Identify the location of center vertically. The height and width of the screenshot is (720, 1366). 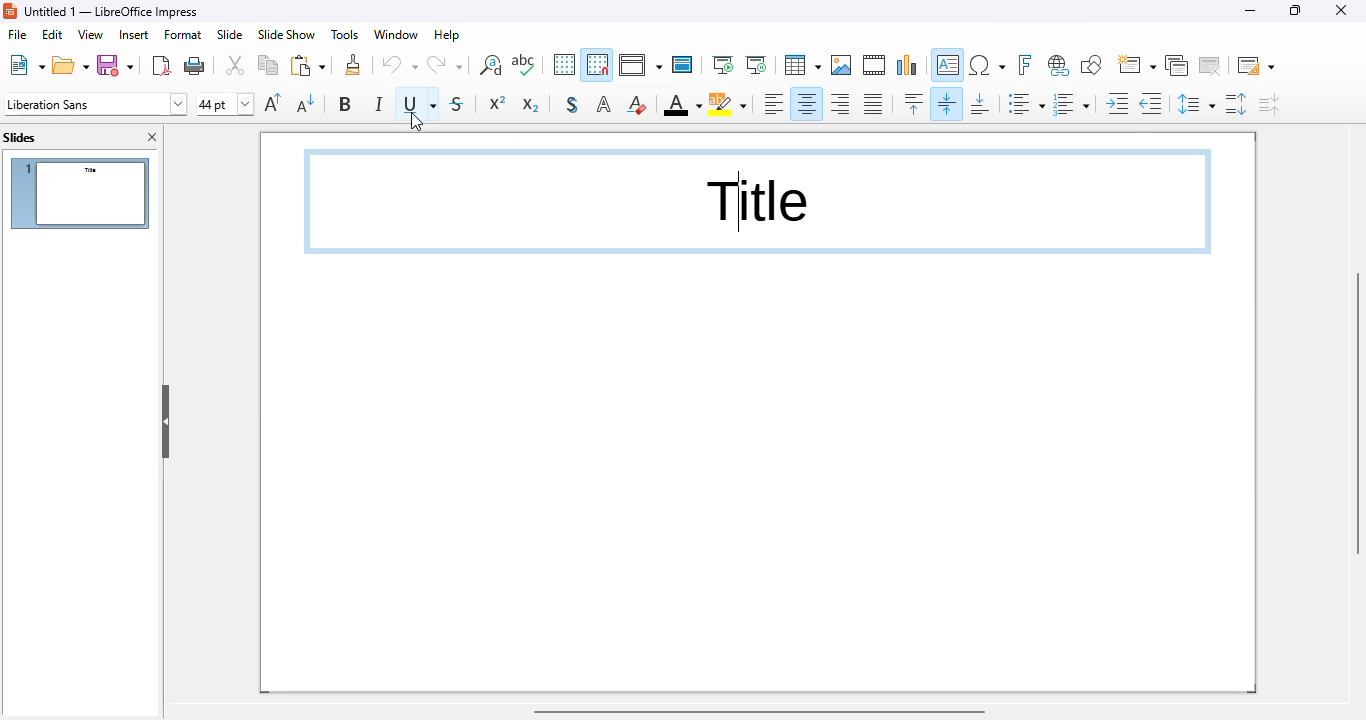
(946, 103).